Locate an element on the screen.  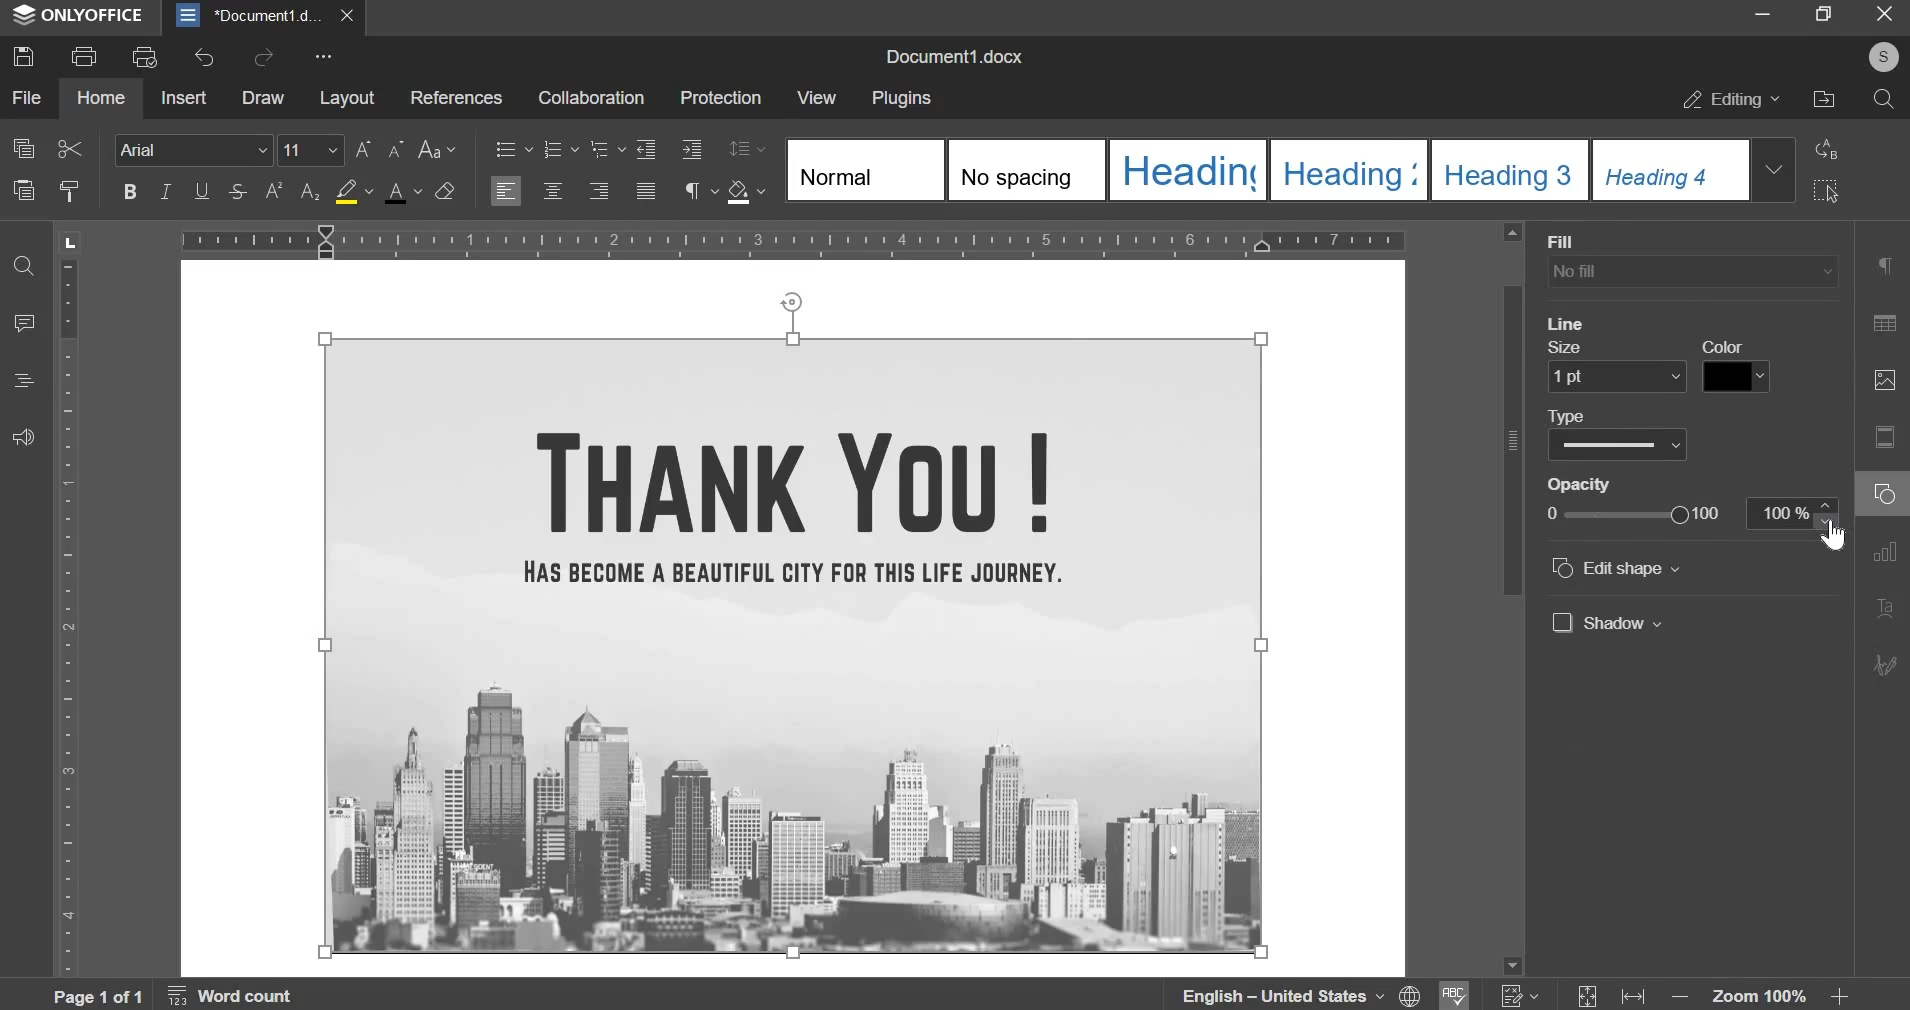
clear style is located at coordinates (445, 192).